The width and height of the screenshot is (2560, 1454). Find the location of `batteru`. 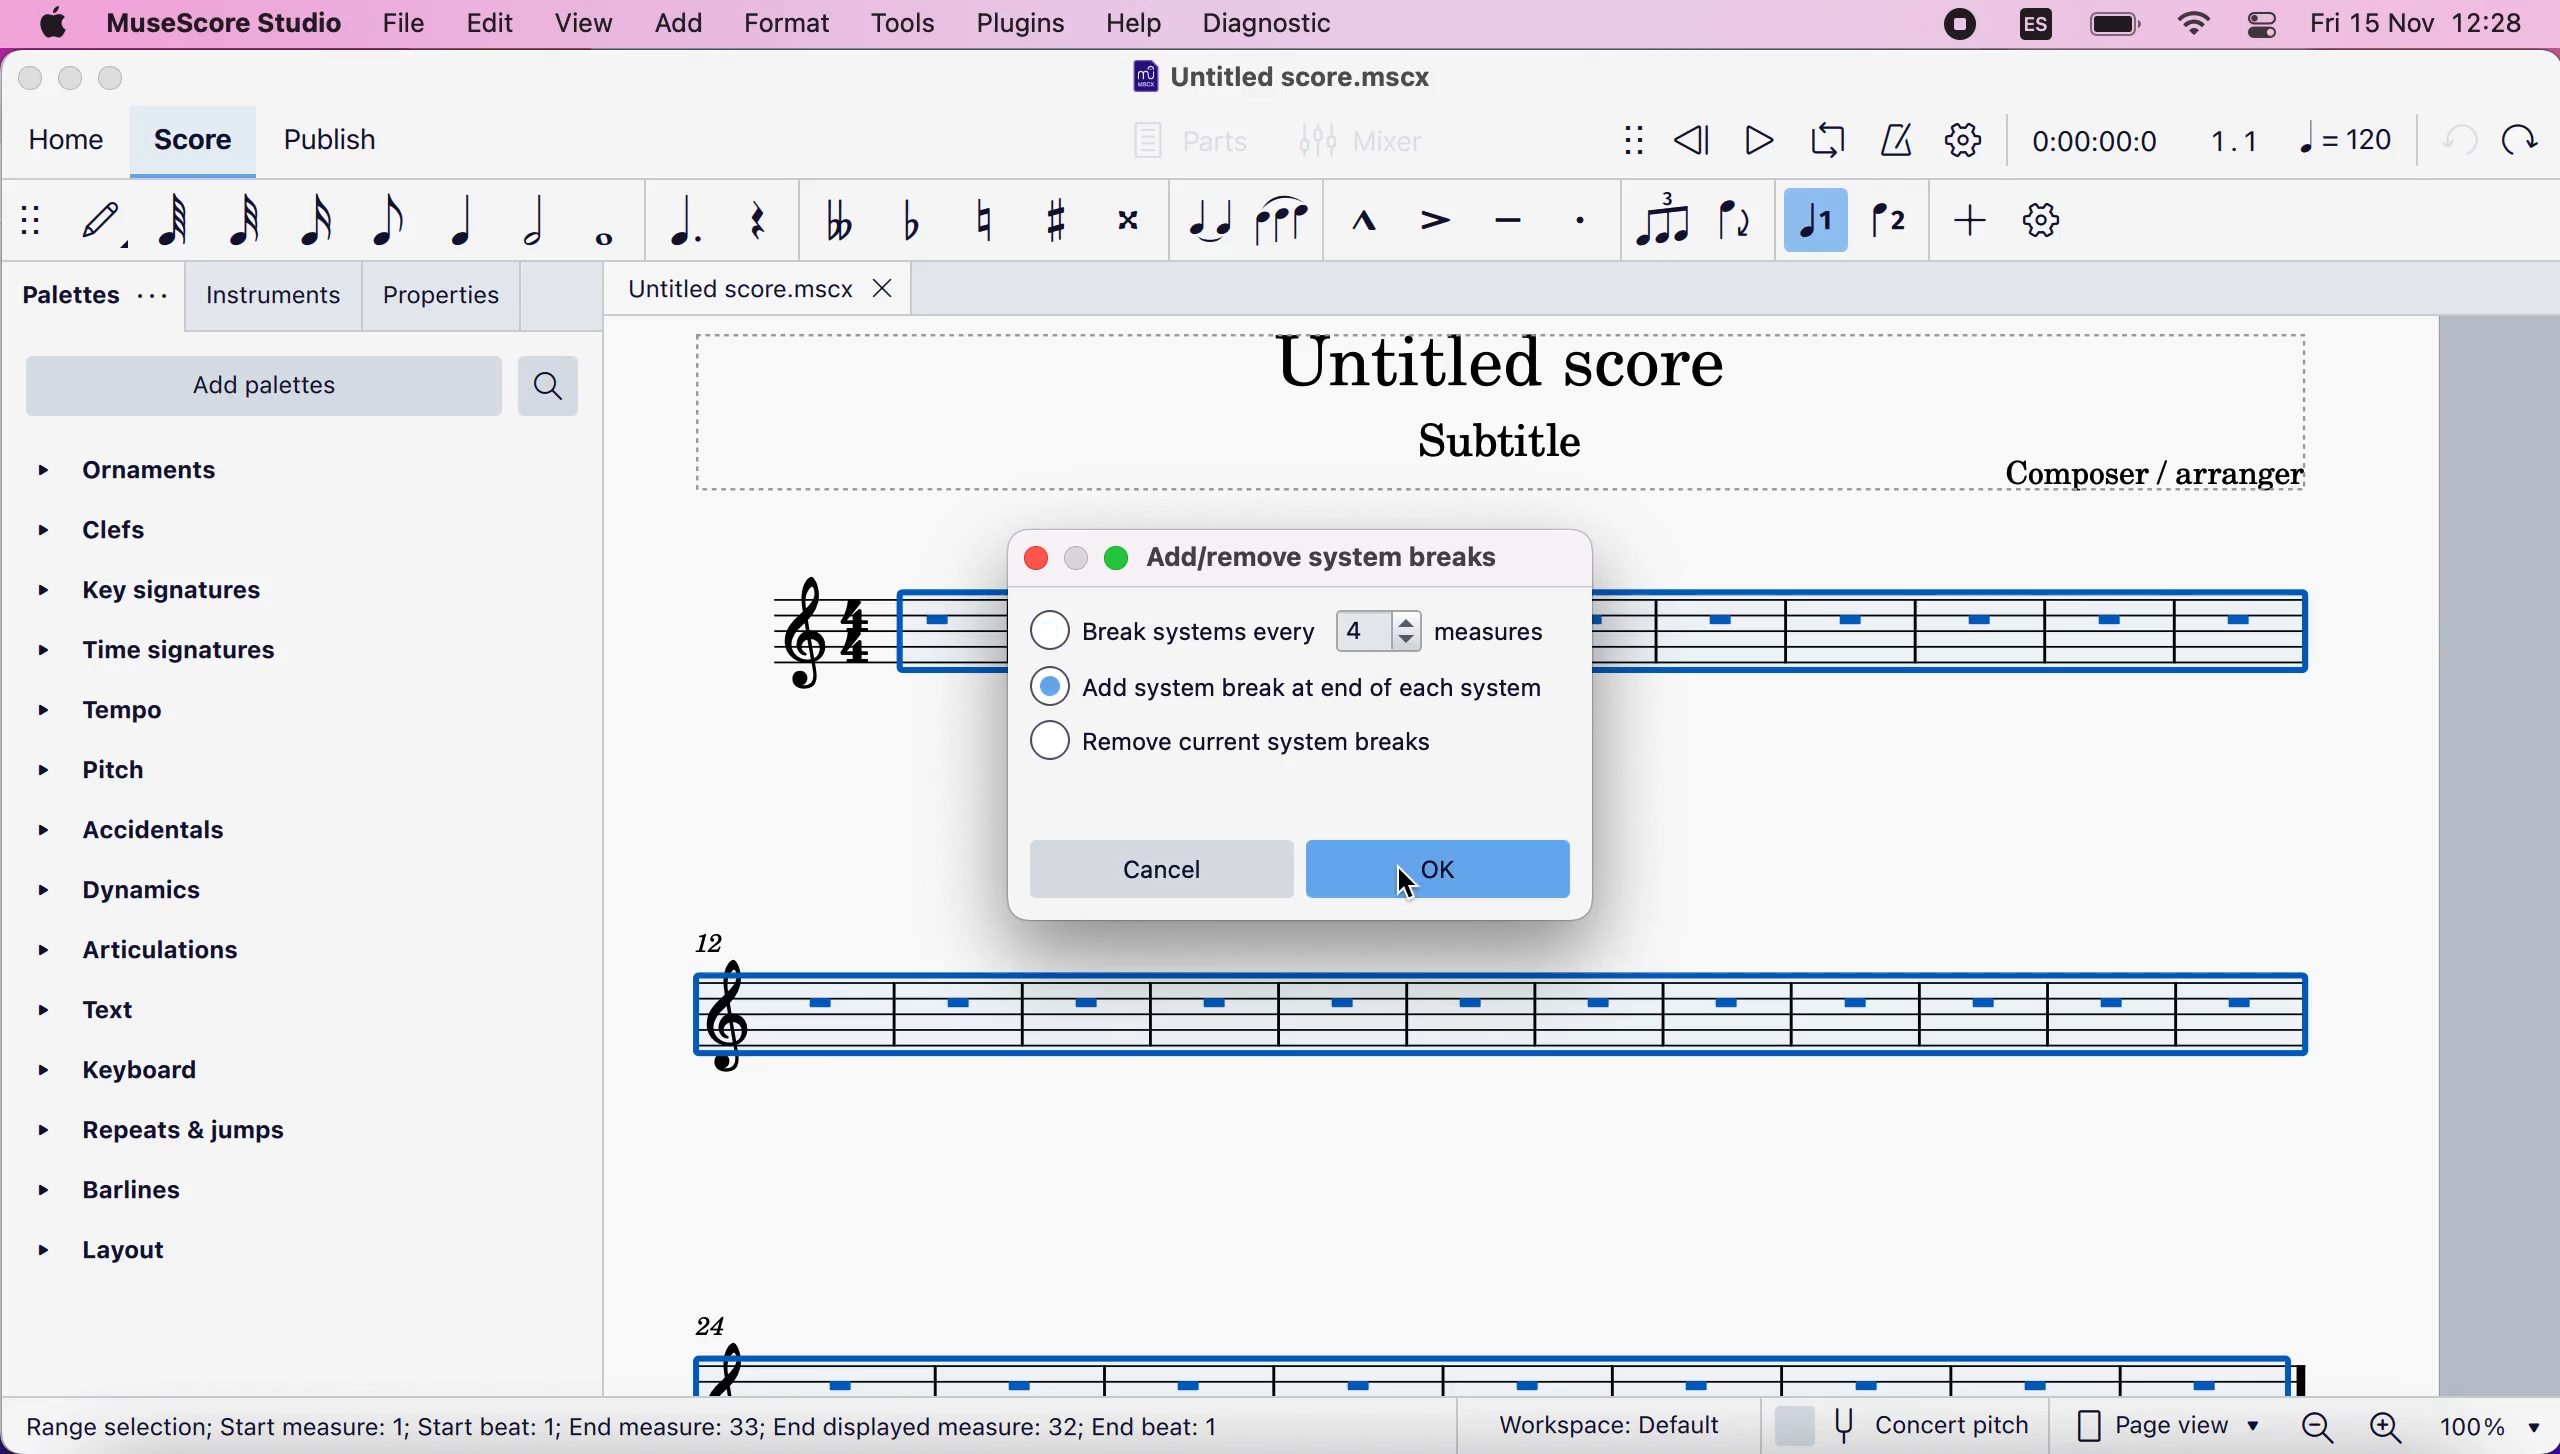

batteru is located at coordinates (2115, 27).